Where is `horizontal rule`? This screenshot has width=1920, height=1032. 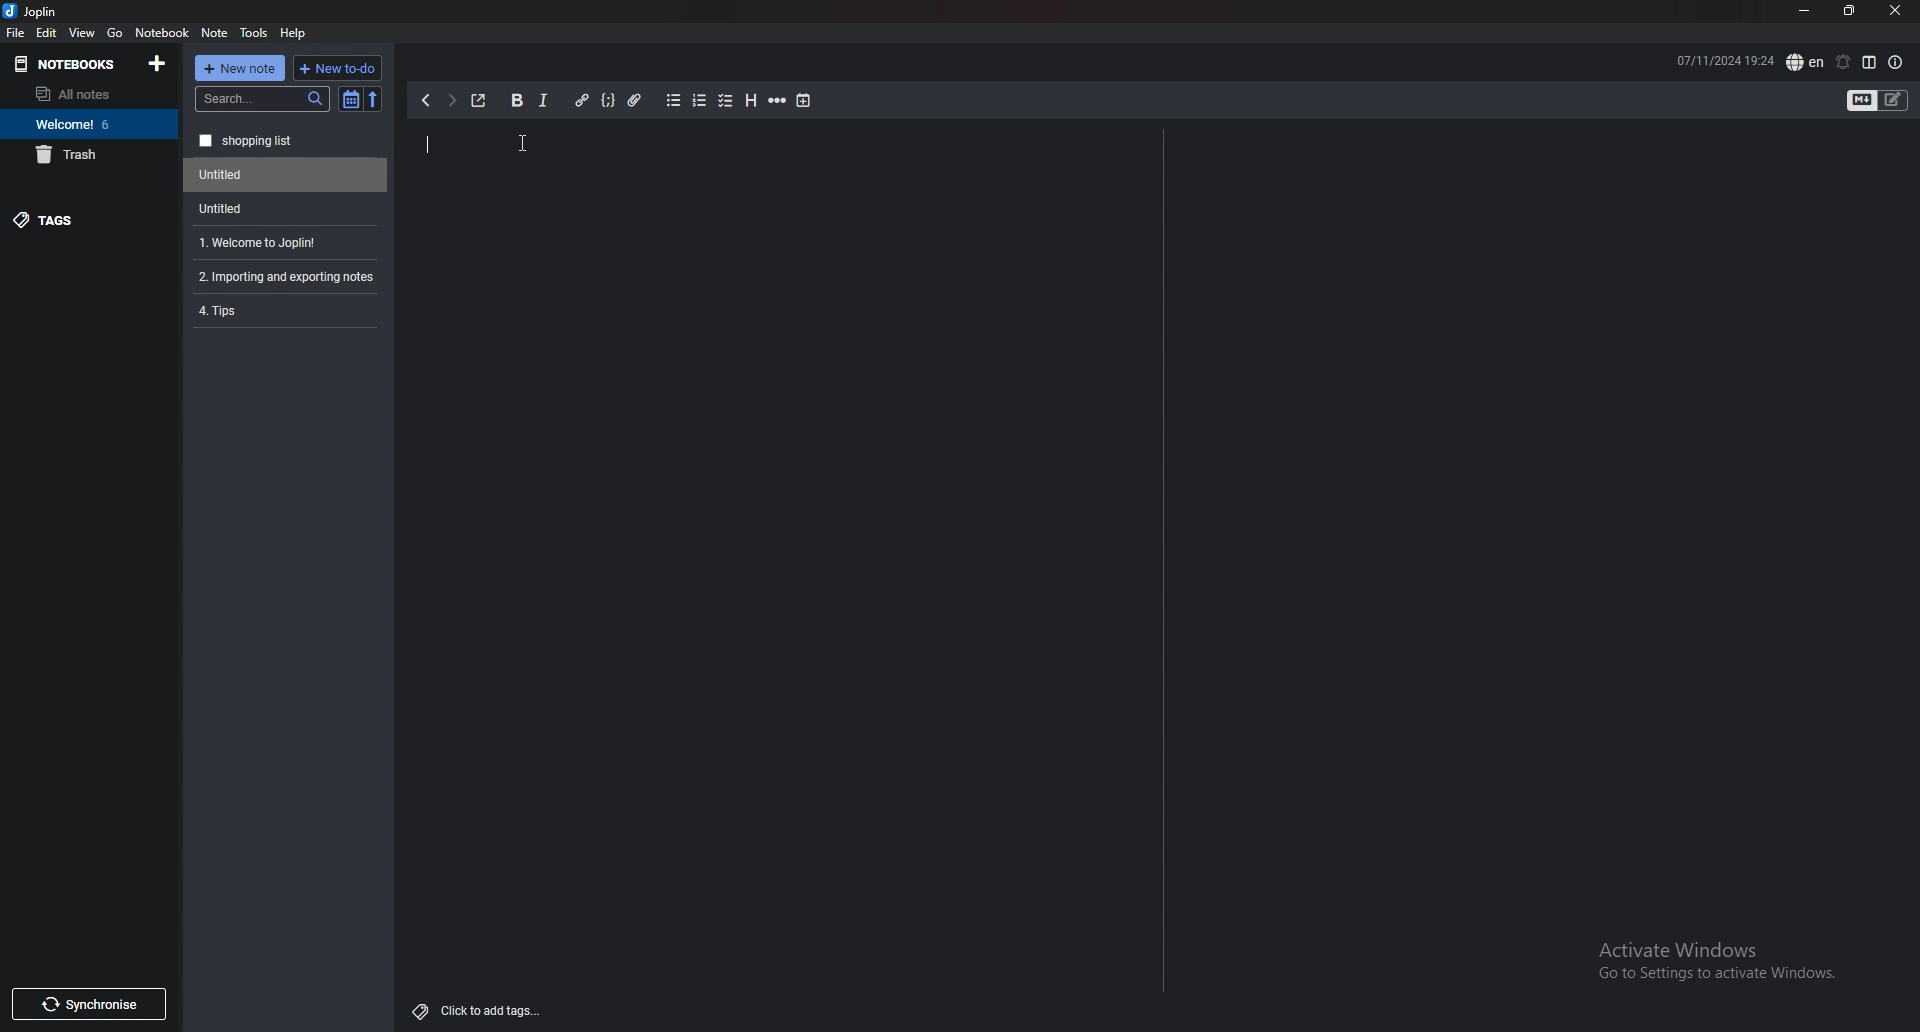
horizontal rule is located at coordinates (777, 101).